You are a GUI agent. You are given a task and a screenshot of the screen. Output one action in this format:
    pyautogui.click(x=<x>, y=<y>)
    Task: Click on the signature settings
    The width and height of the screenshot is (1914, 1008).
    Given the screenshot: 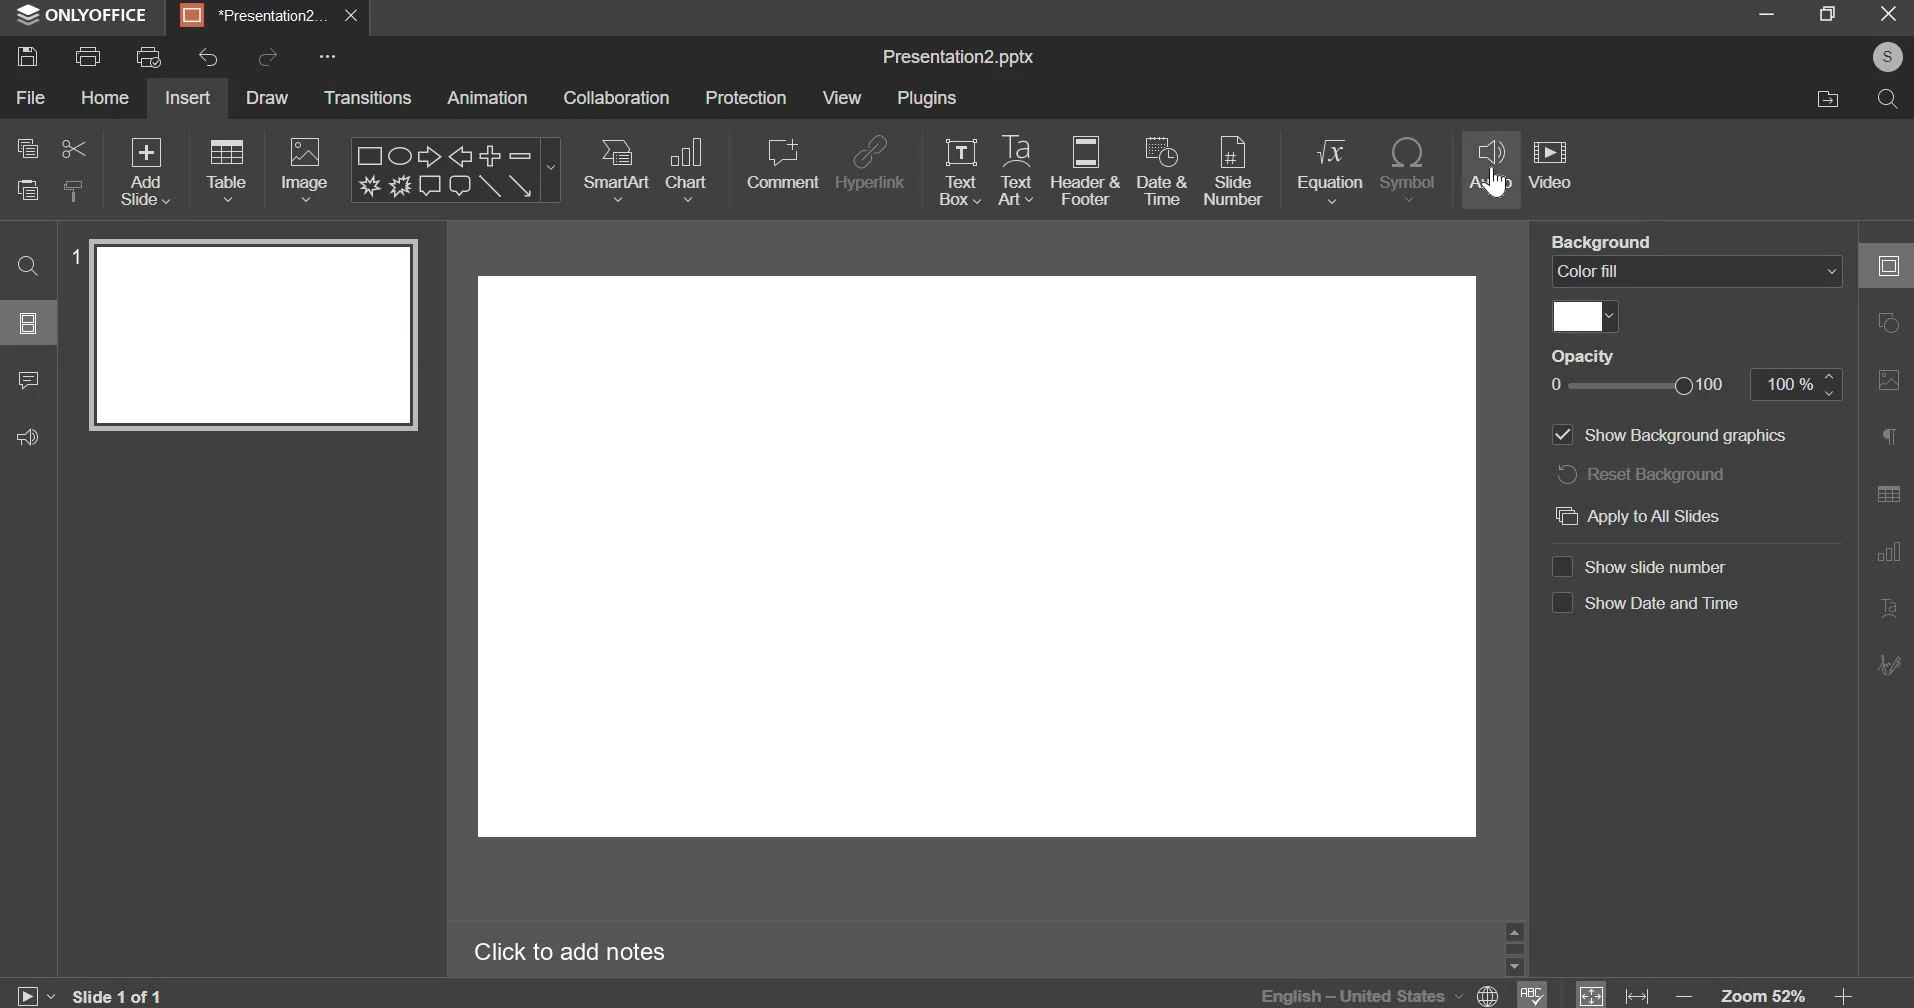 What is the action you would take?
    pyautogui.click(x=1886, y=664)
    